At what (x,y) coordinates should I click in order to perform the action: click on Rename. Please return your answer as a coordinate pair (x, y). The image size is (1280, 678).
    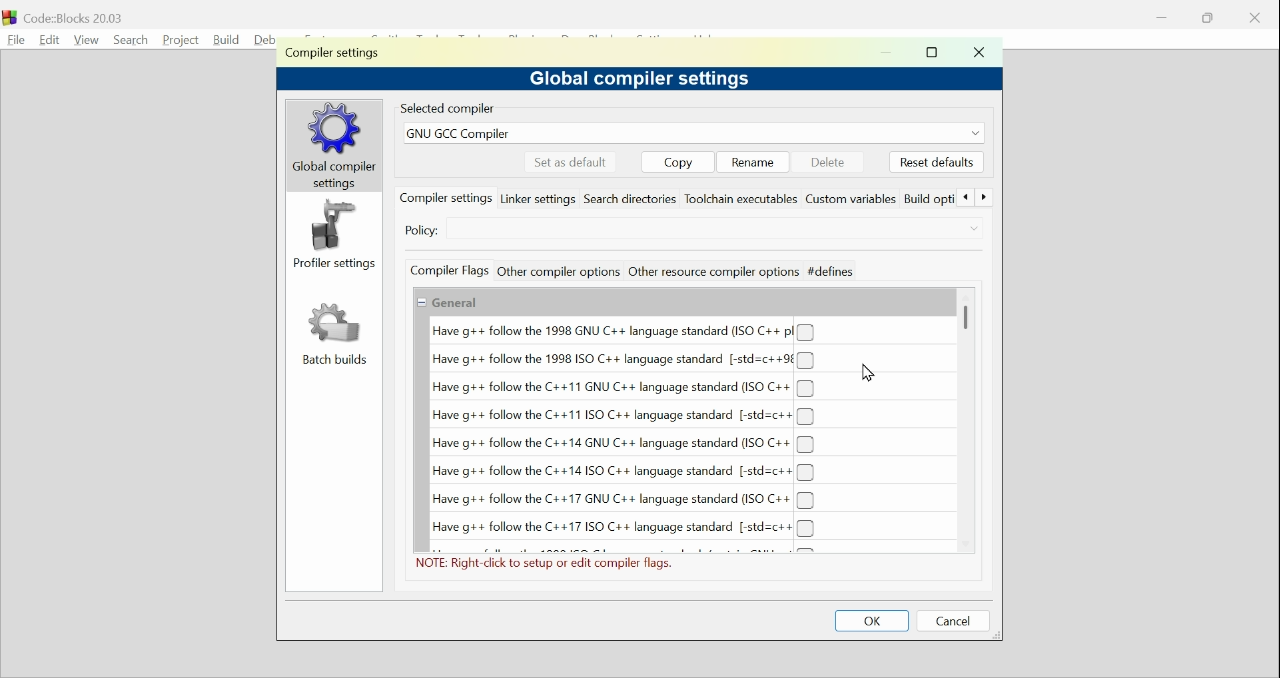
    Looking at the image, I should click on (752, 161).